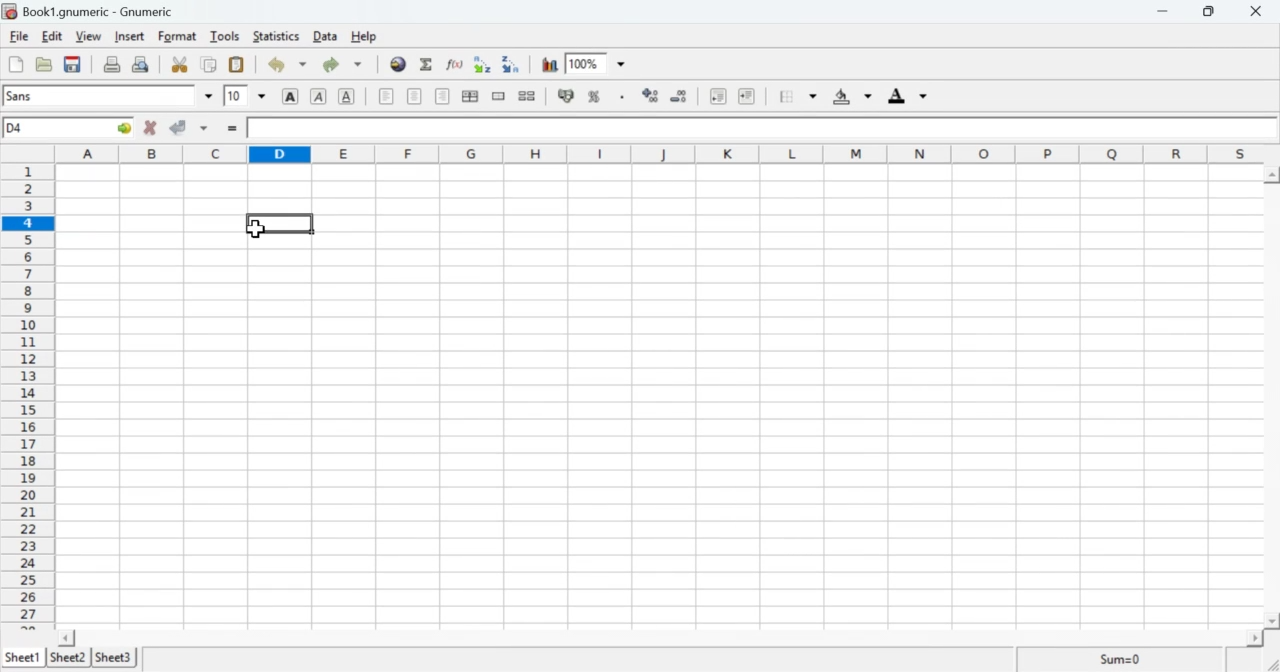 Image resolution: width=1280 pixels, height=672 pixels. What do you see at coordinates (284, 223) in the screenshot?
I see `selected cell` at bounding box center [284, 223].